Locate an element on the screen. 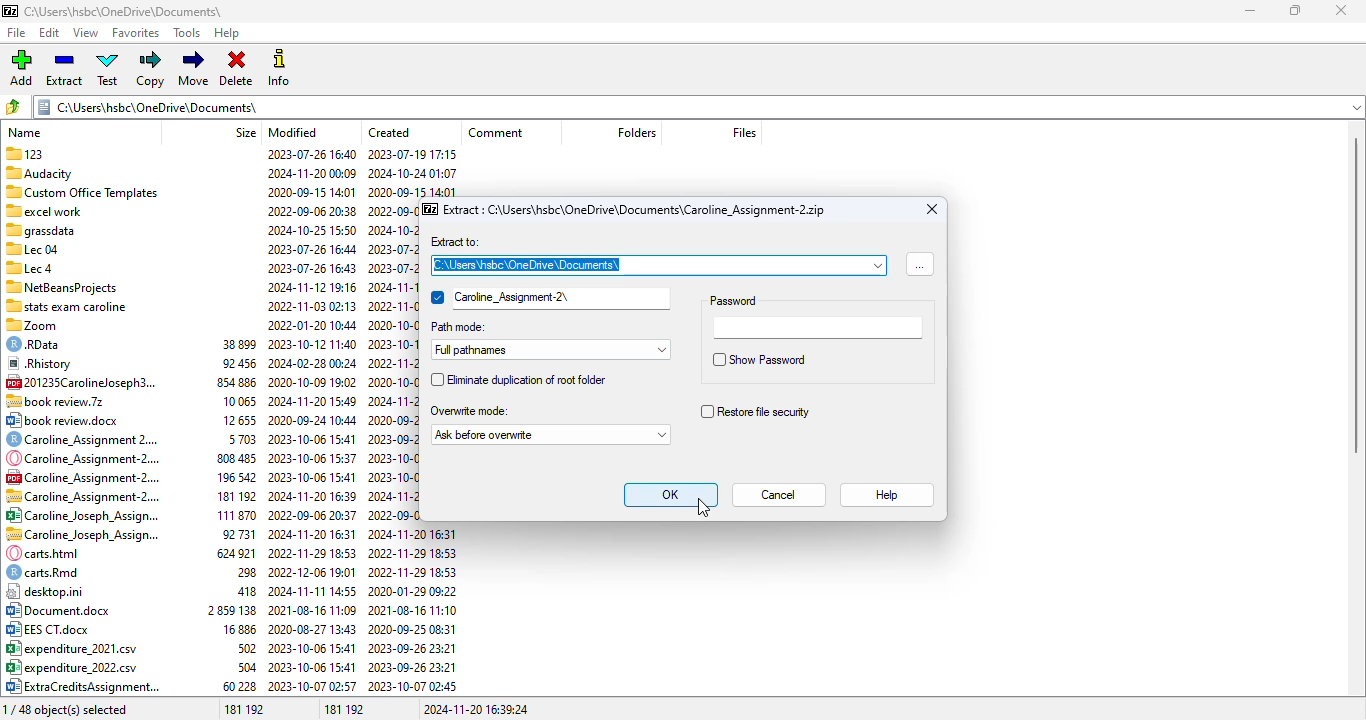 This screenshot has width=1366, height=720. favorites is located at coordinates (136, 34).